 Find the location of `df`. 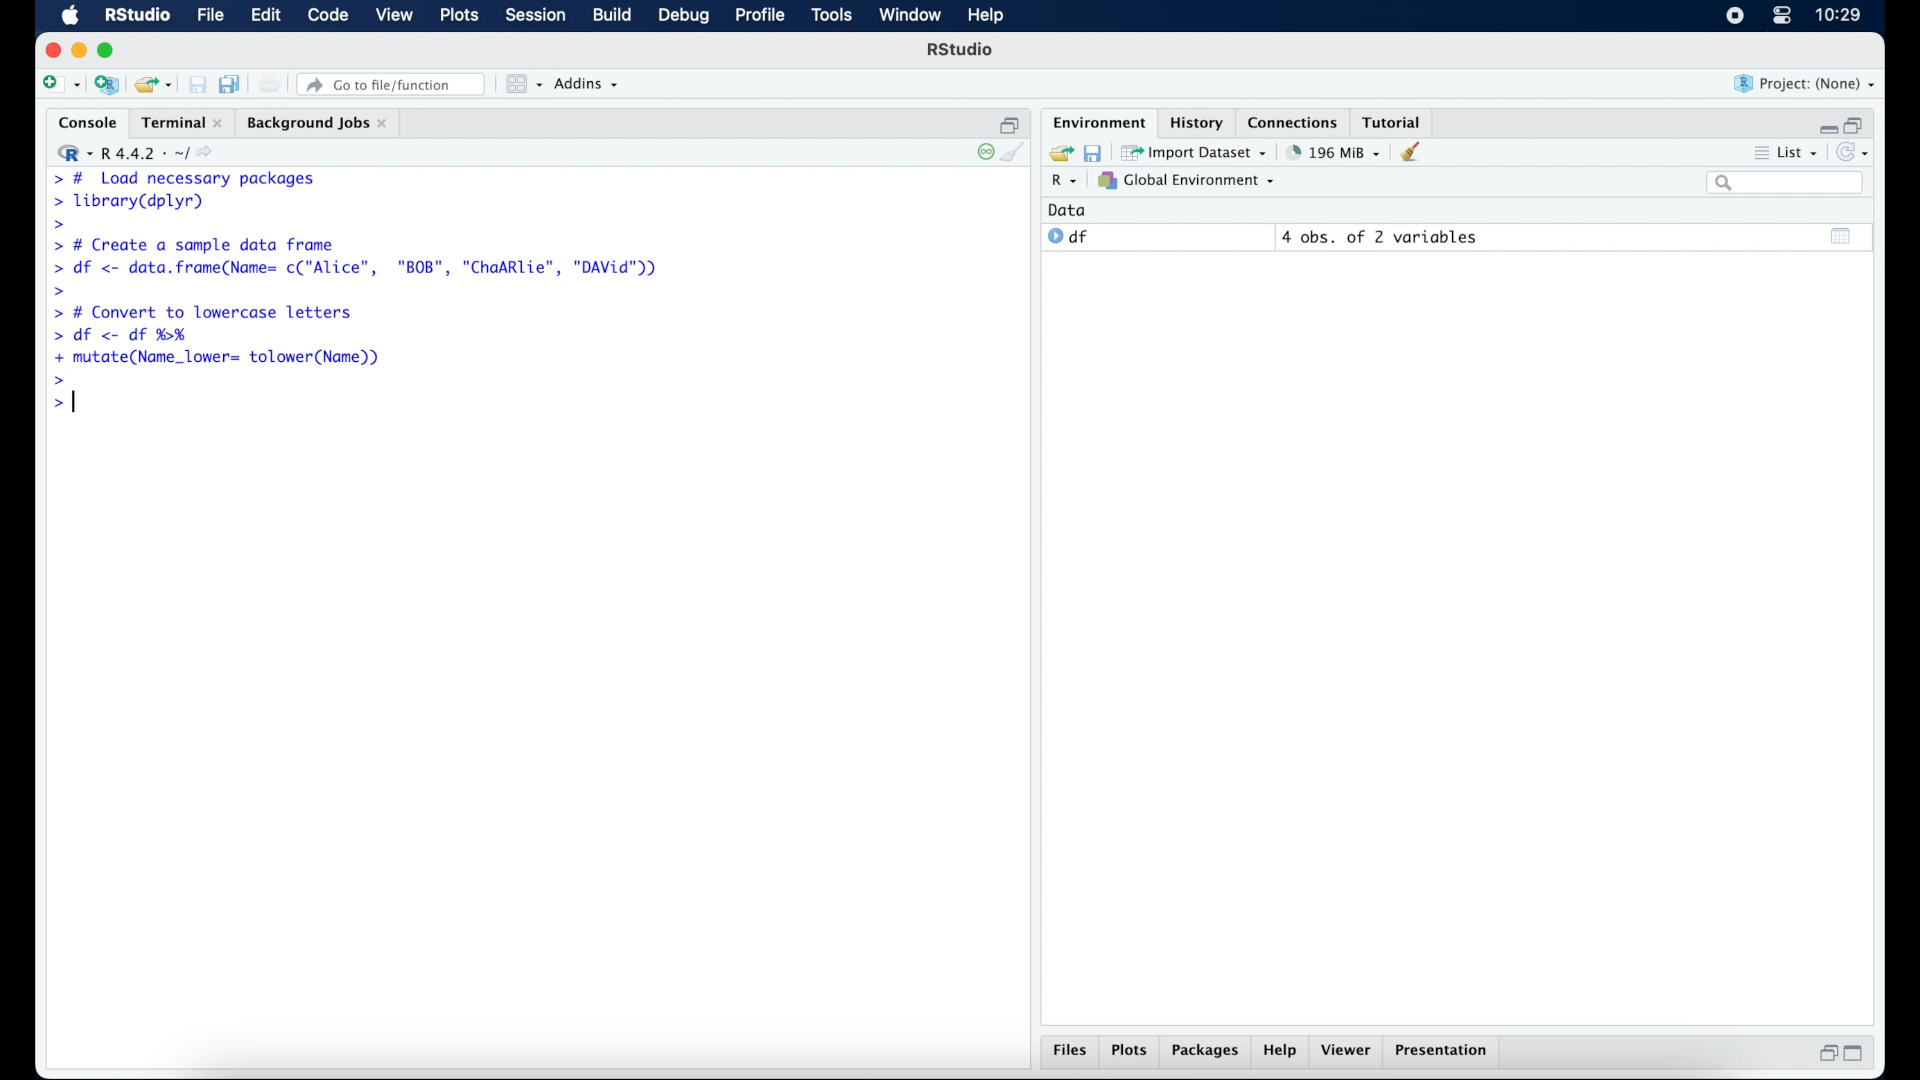

df is located at coordinates (1068, 237).